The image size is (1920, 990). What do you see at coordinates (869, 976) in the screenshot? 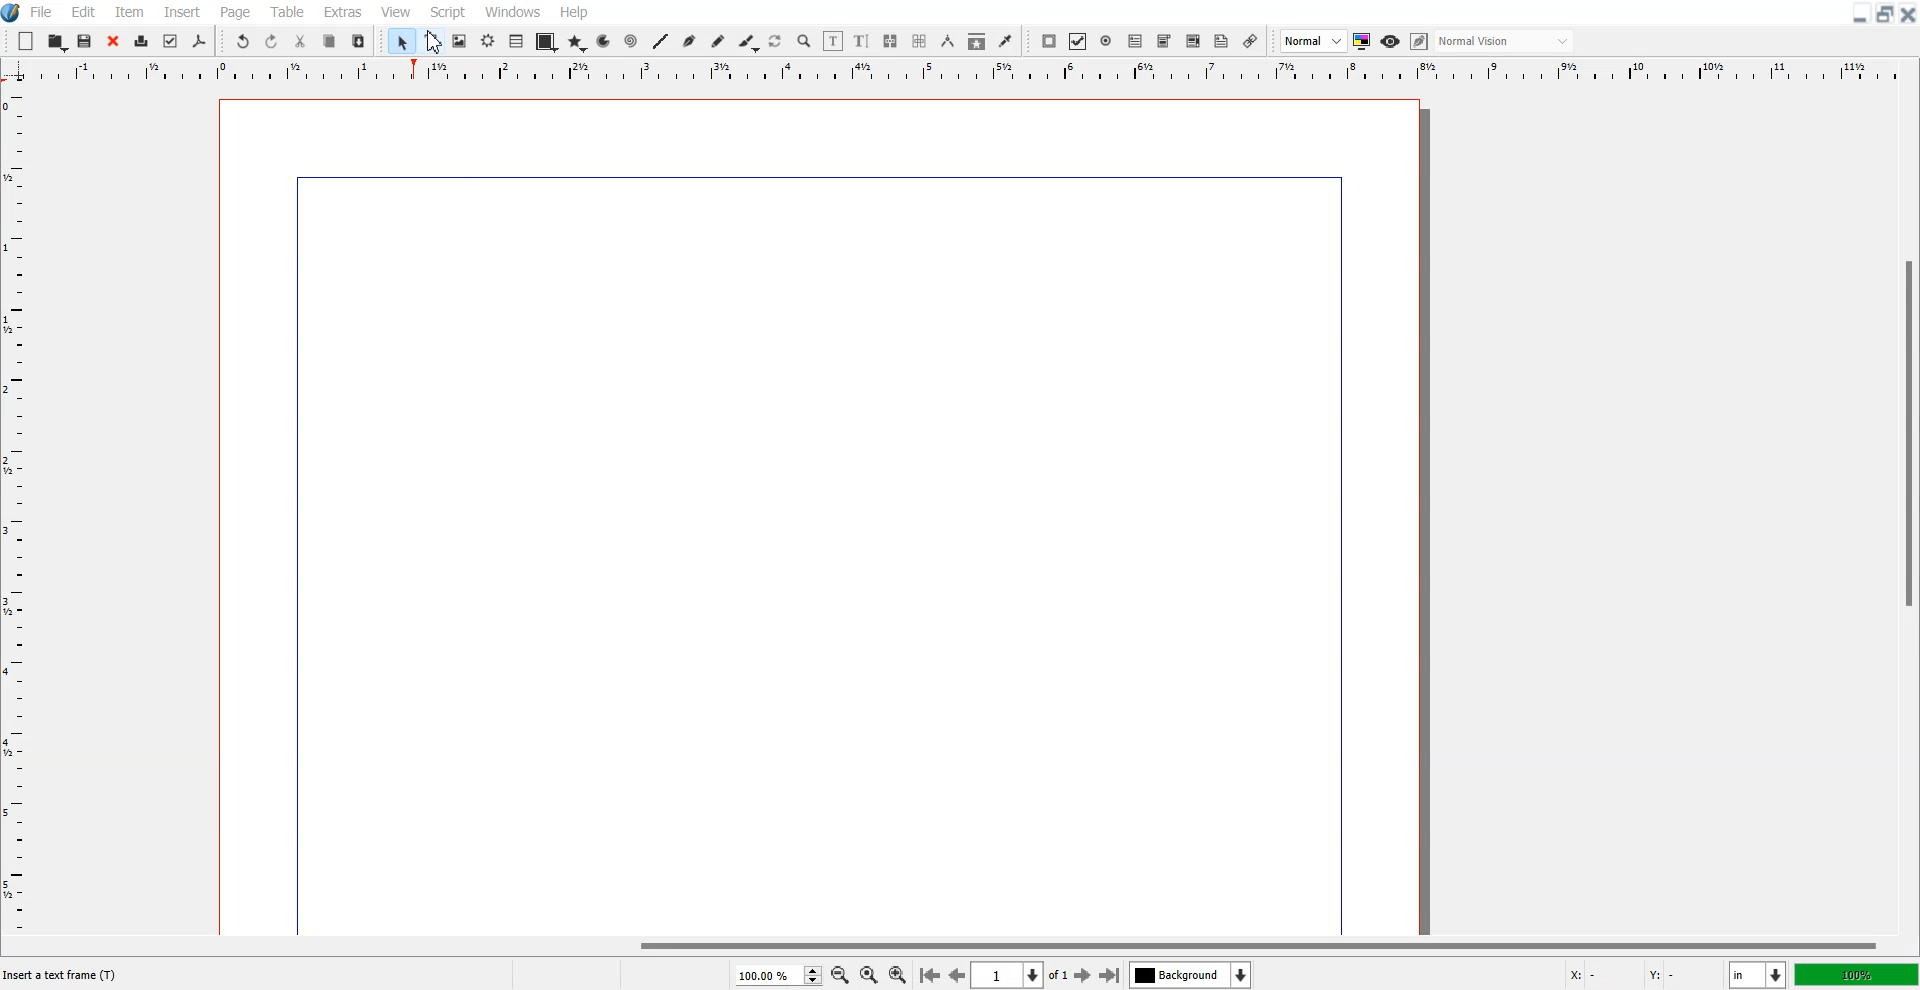
I see `Zoom to 100%` at bounding box center [869, 976].